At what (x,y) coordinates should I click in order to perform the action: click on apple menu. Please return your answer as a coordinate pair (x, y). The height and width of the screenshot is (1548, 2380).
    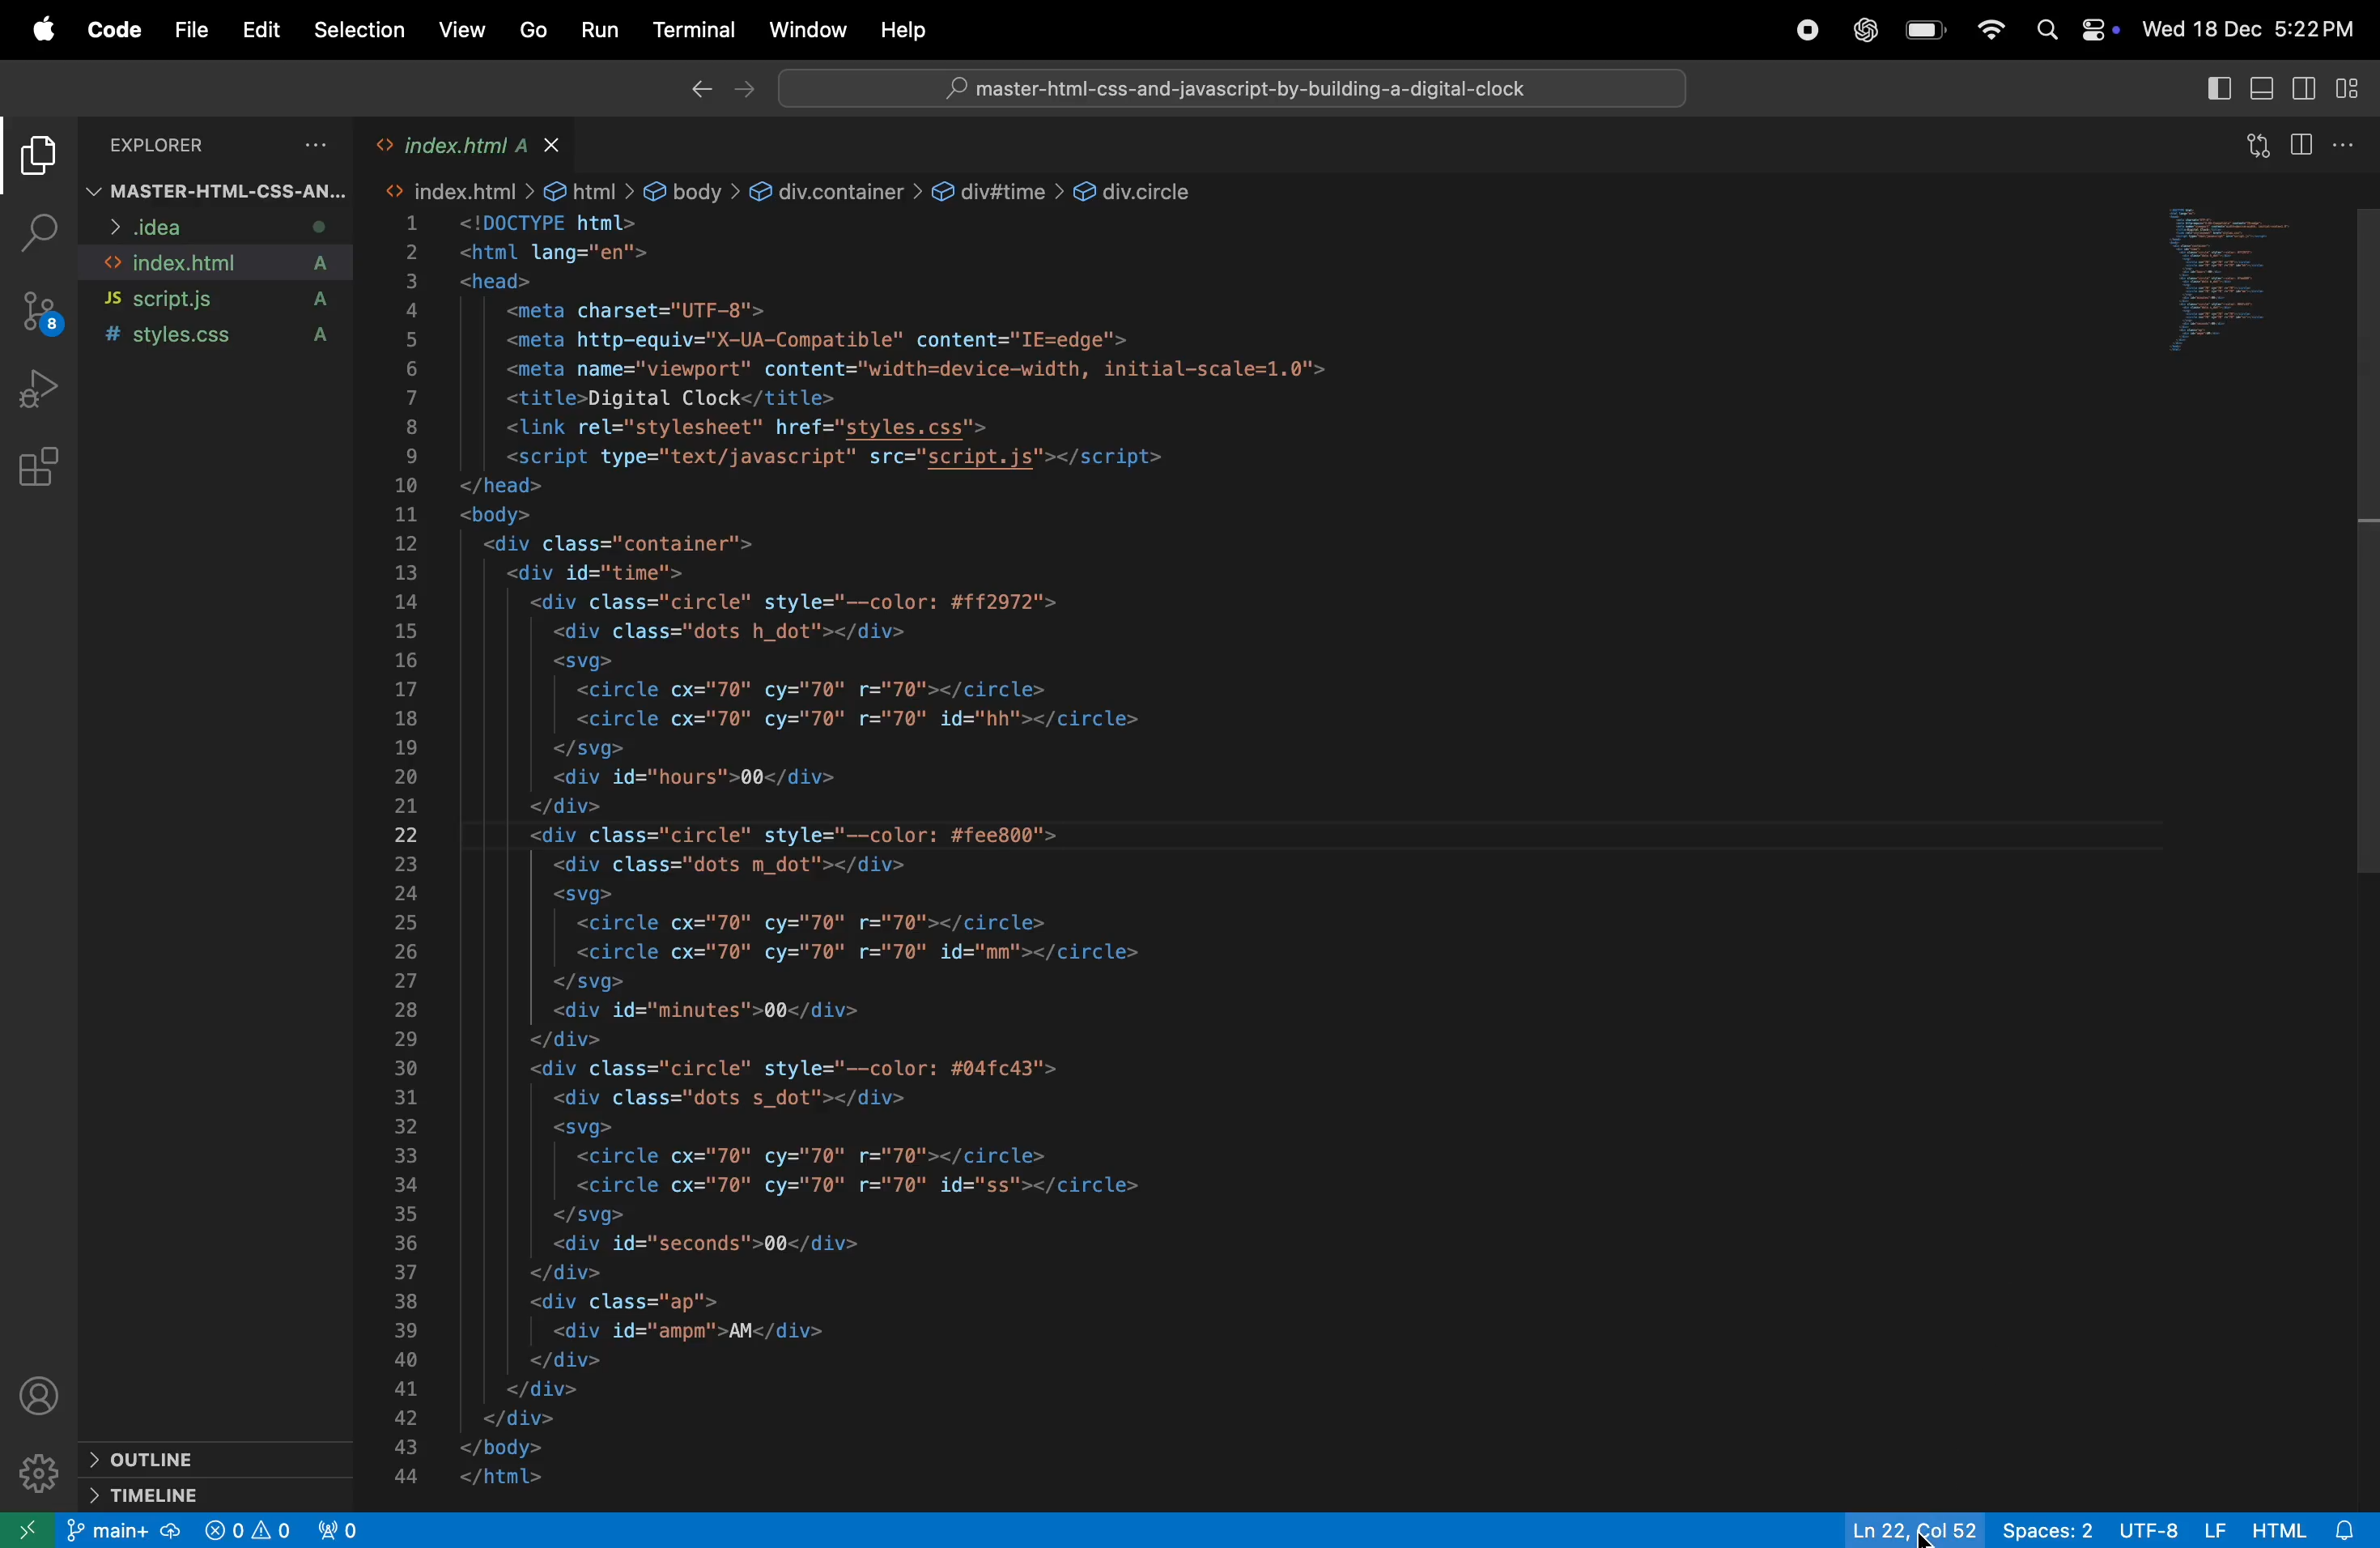
    Looking at the image, I should click on (38, 30).